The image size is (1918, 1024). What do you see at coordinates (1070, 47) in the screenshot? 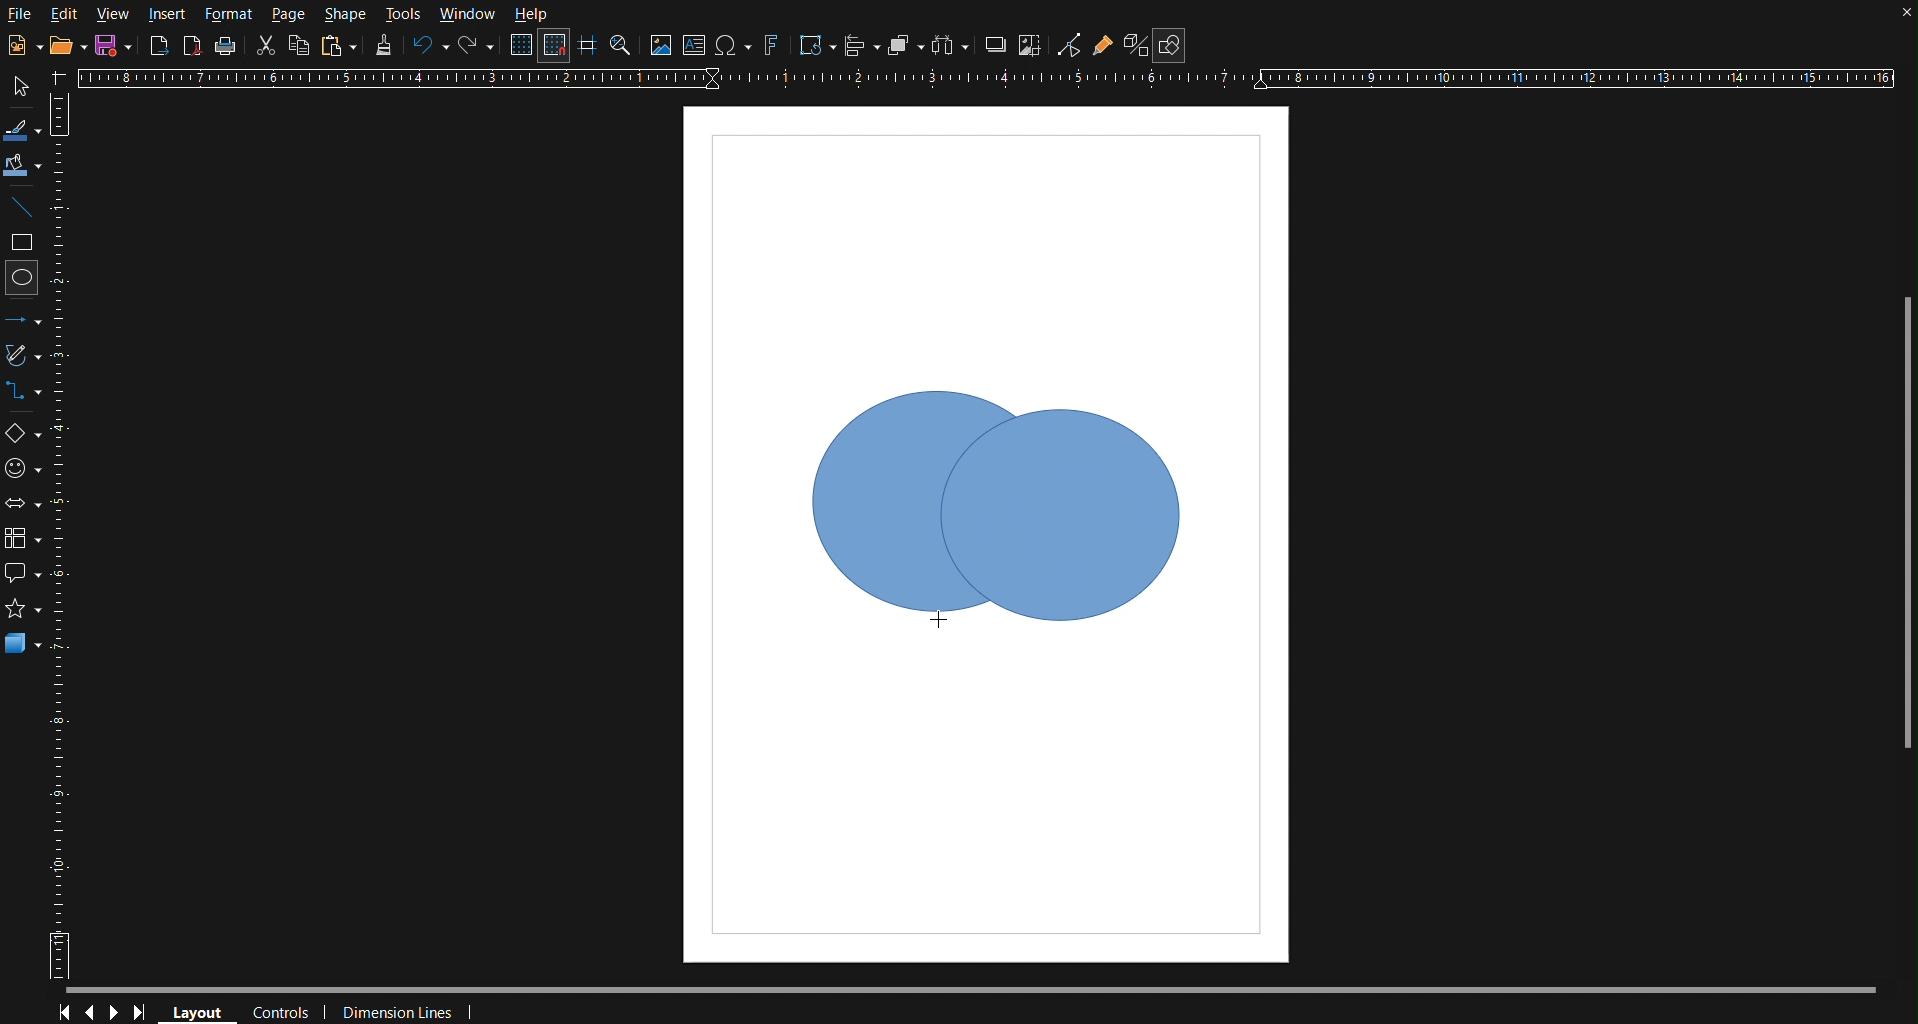
I see `Toggle Point Edit Mode` at bounding box center [1070, 47].